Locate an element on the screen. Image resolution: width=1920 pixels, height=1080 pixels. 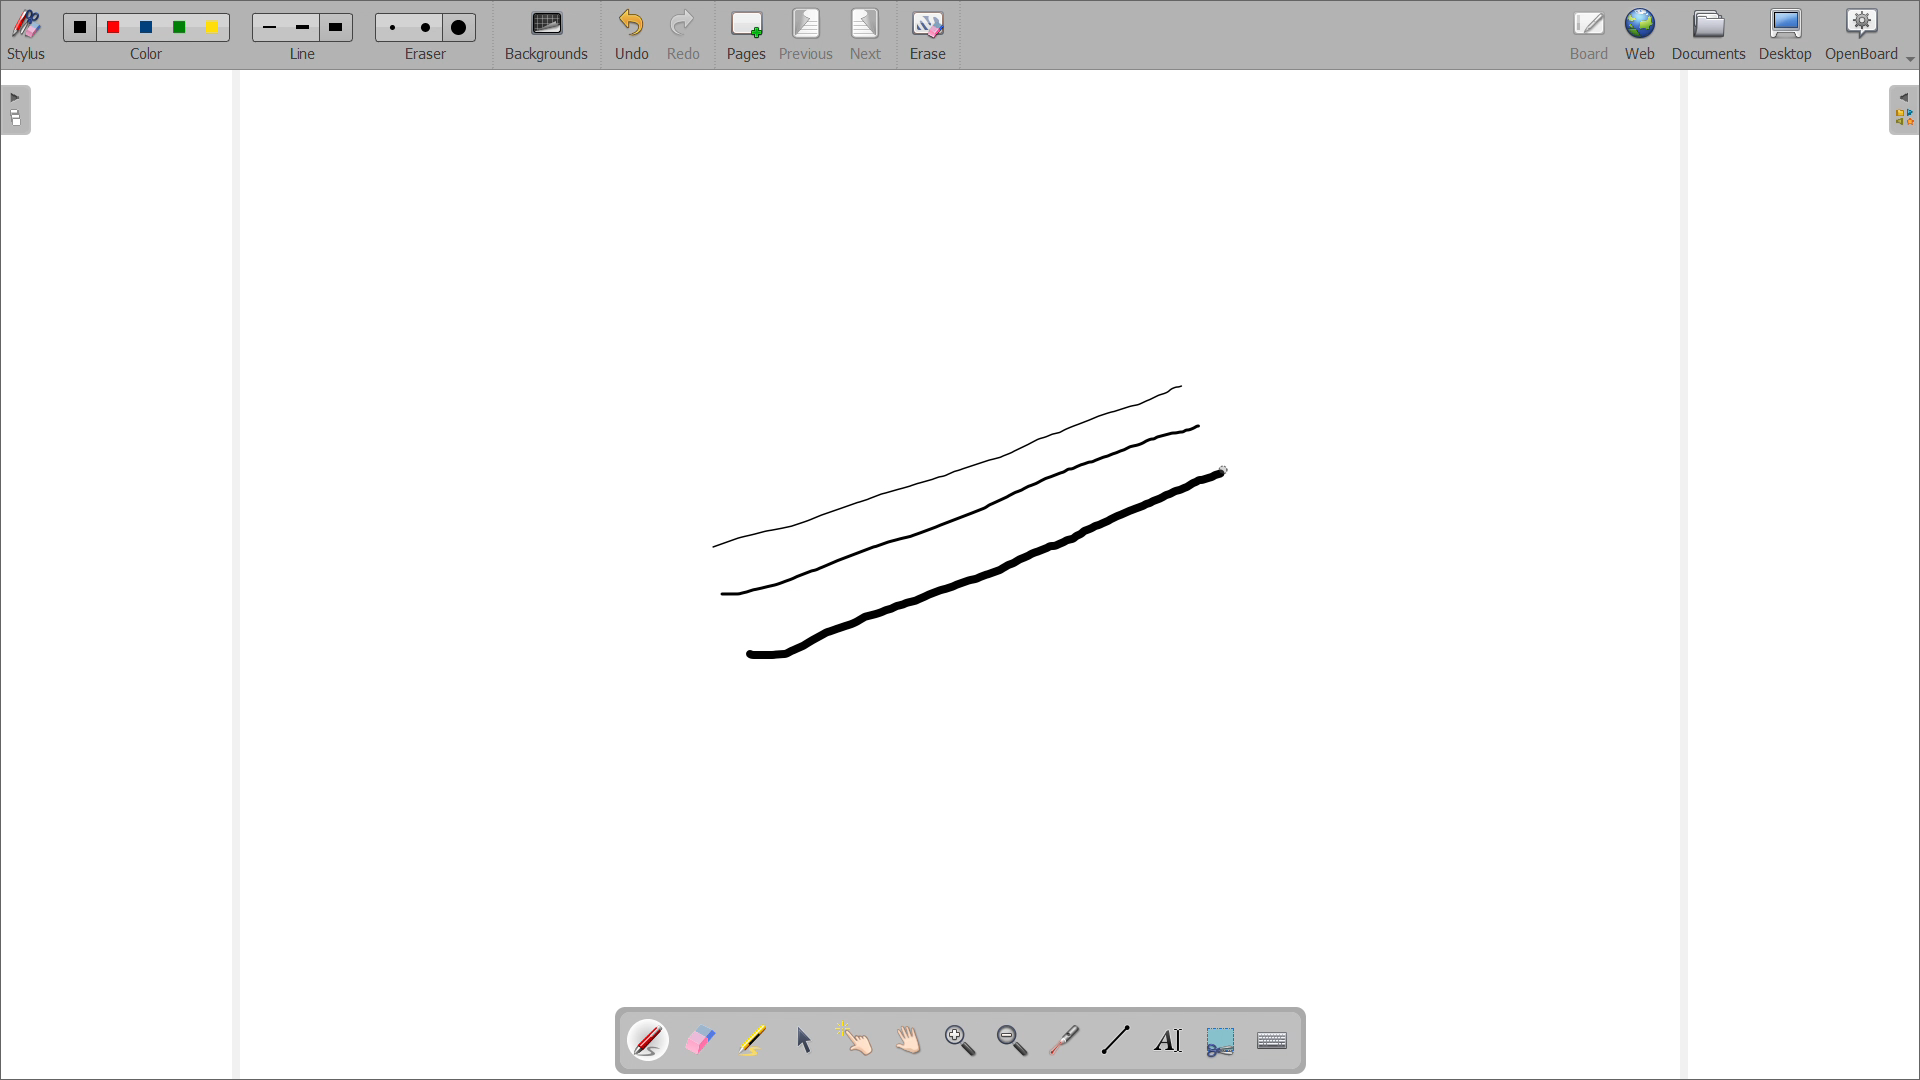
color is located at coordinates (212, 28).